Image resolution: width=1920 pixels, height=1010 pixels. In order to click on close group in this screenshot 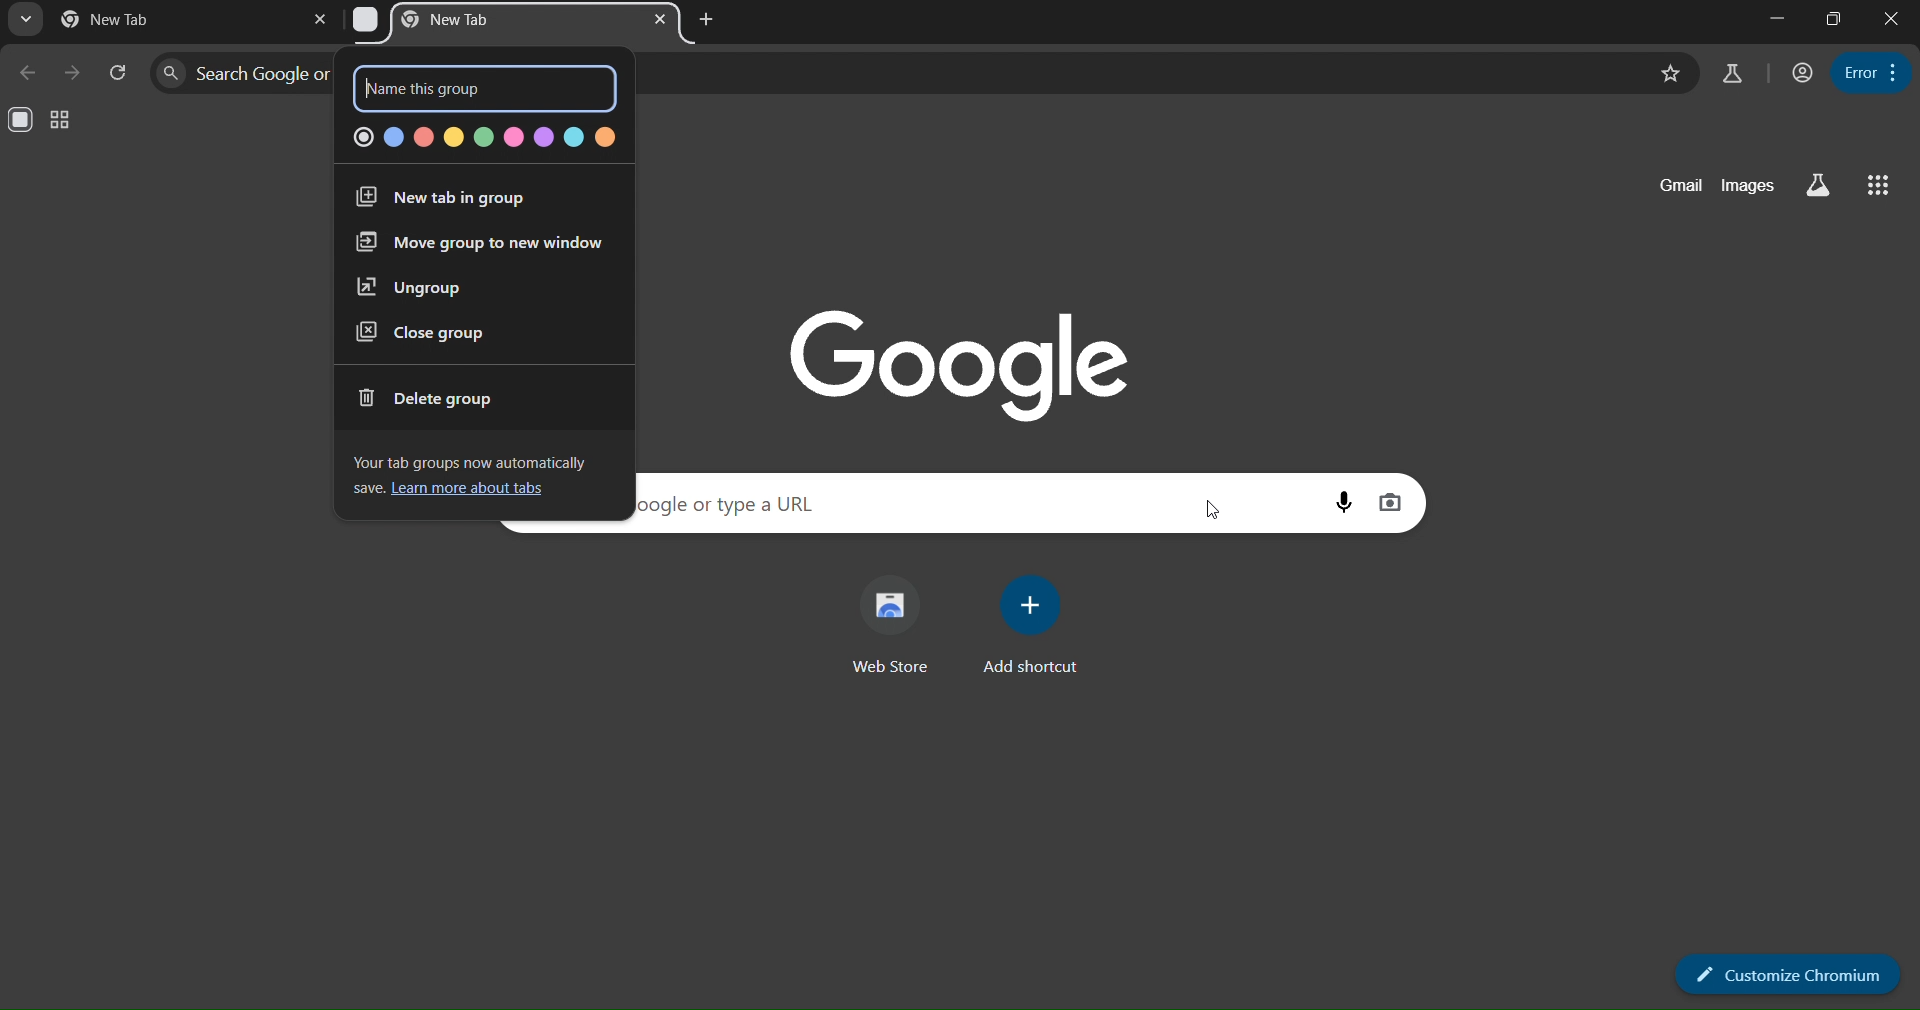, I will do `click(418, 333)`.